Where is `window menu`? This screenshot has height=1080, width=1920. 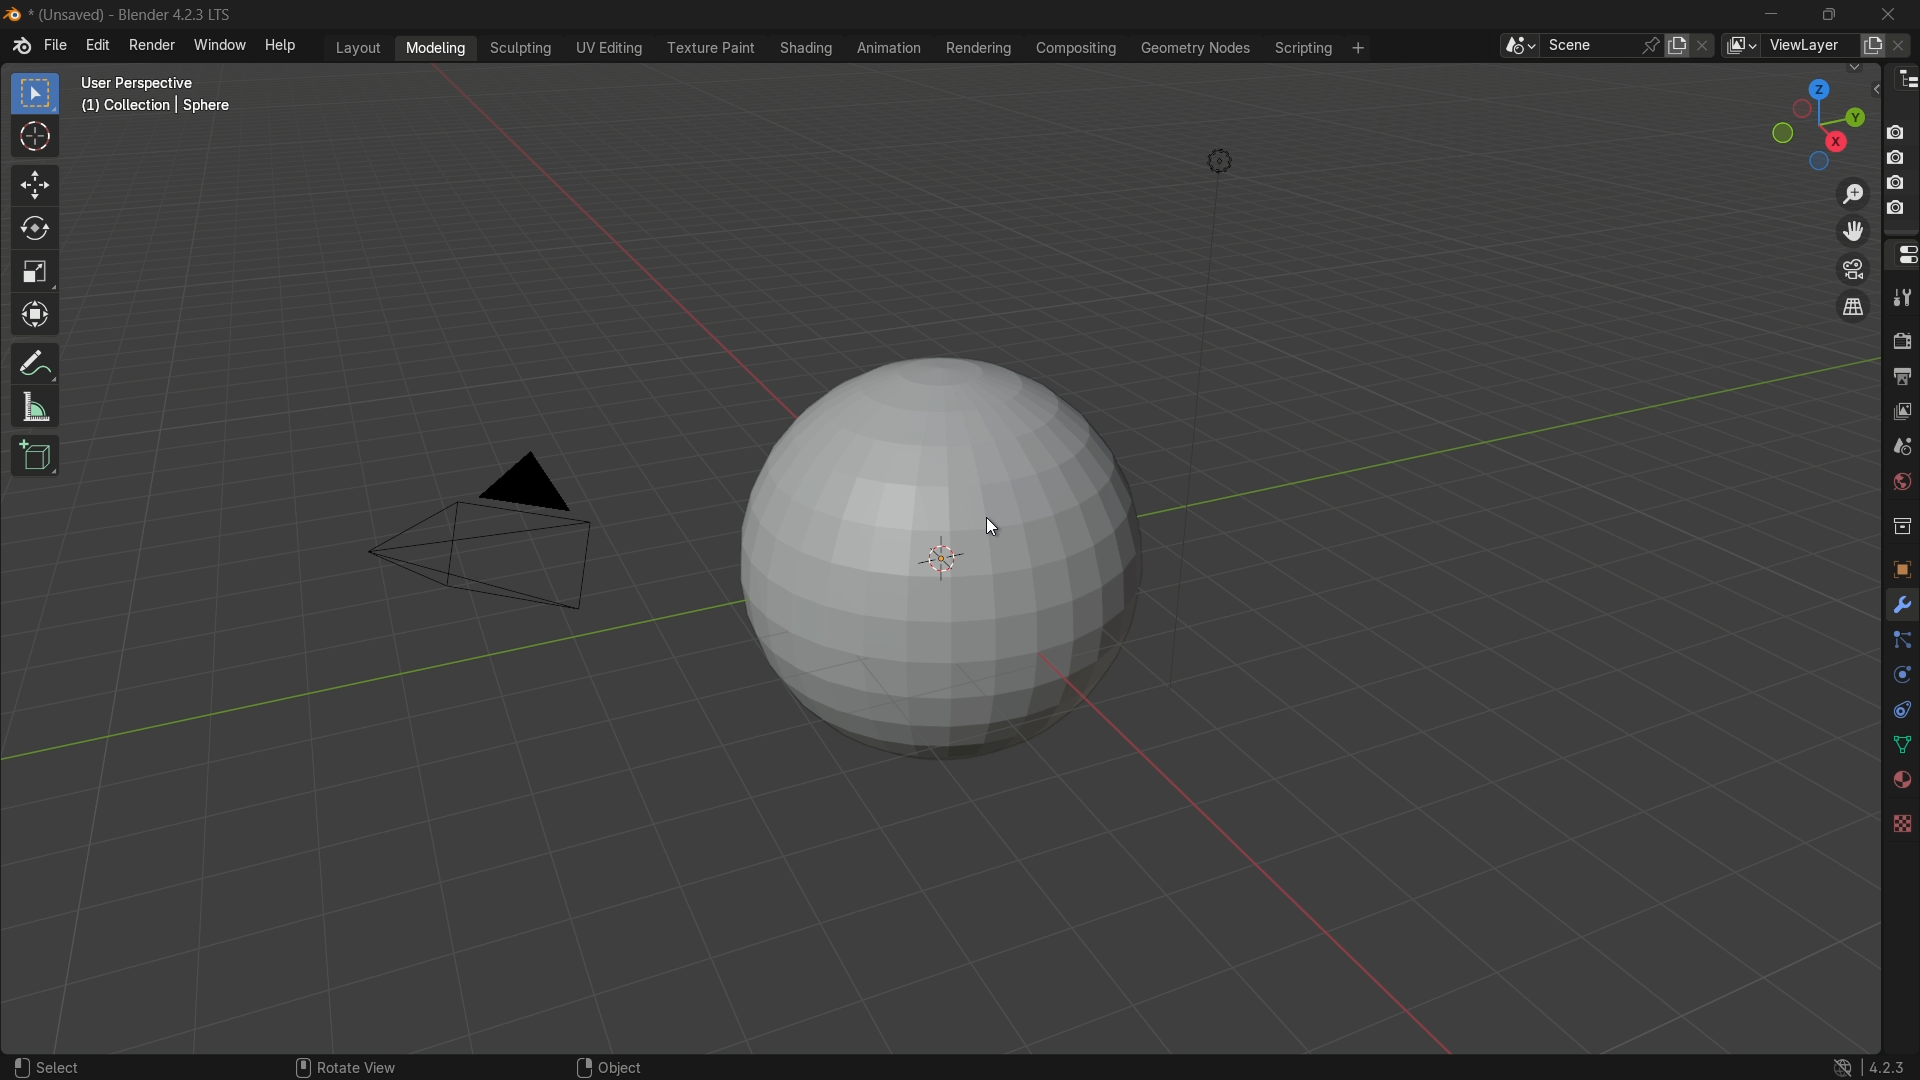
window menu is located at coordinates (219, 48).